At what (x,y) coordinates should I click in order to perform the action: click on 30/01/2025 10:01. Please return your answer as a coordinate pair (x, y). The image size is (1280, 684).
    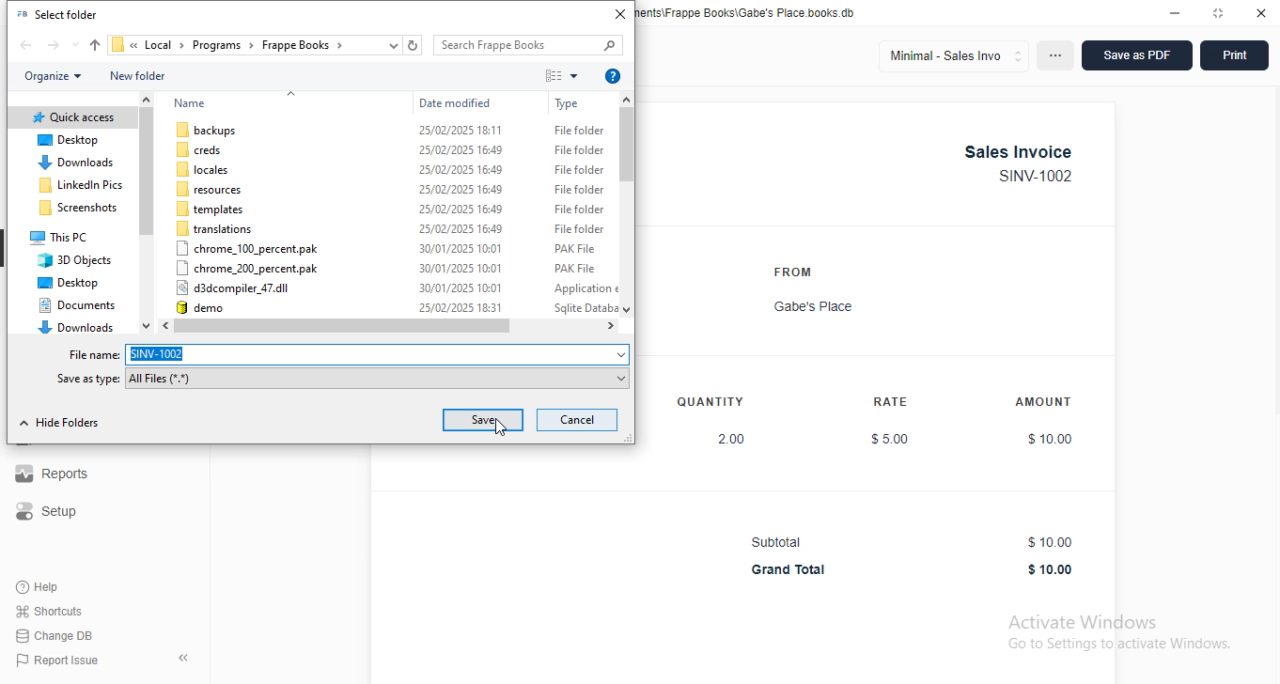
    Looking at the image, I should click on (459, 287).